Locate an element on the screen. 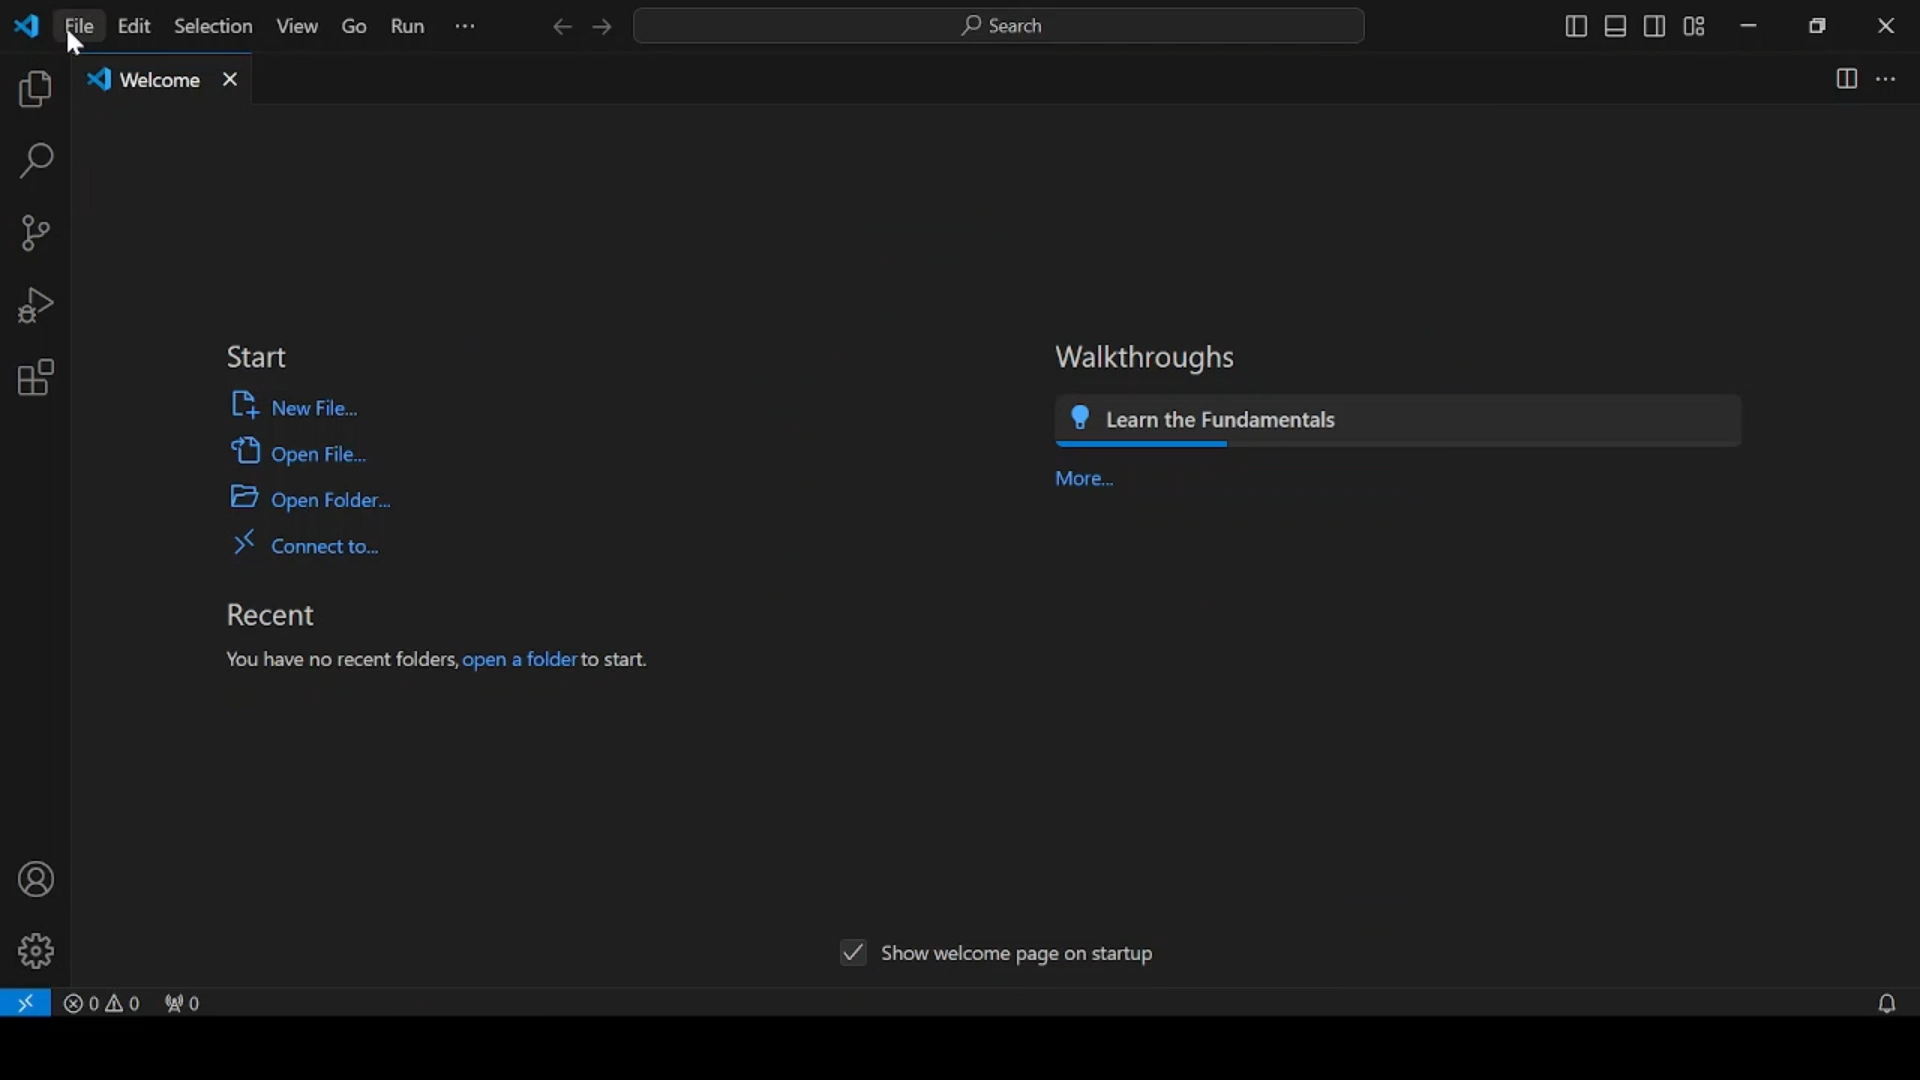 This screenshot has width=1920, height=1080. explorer is located at coordinates (35, 89).